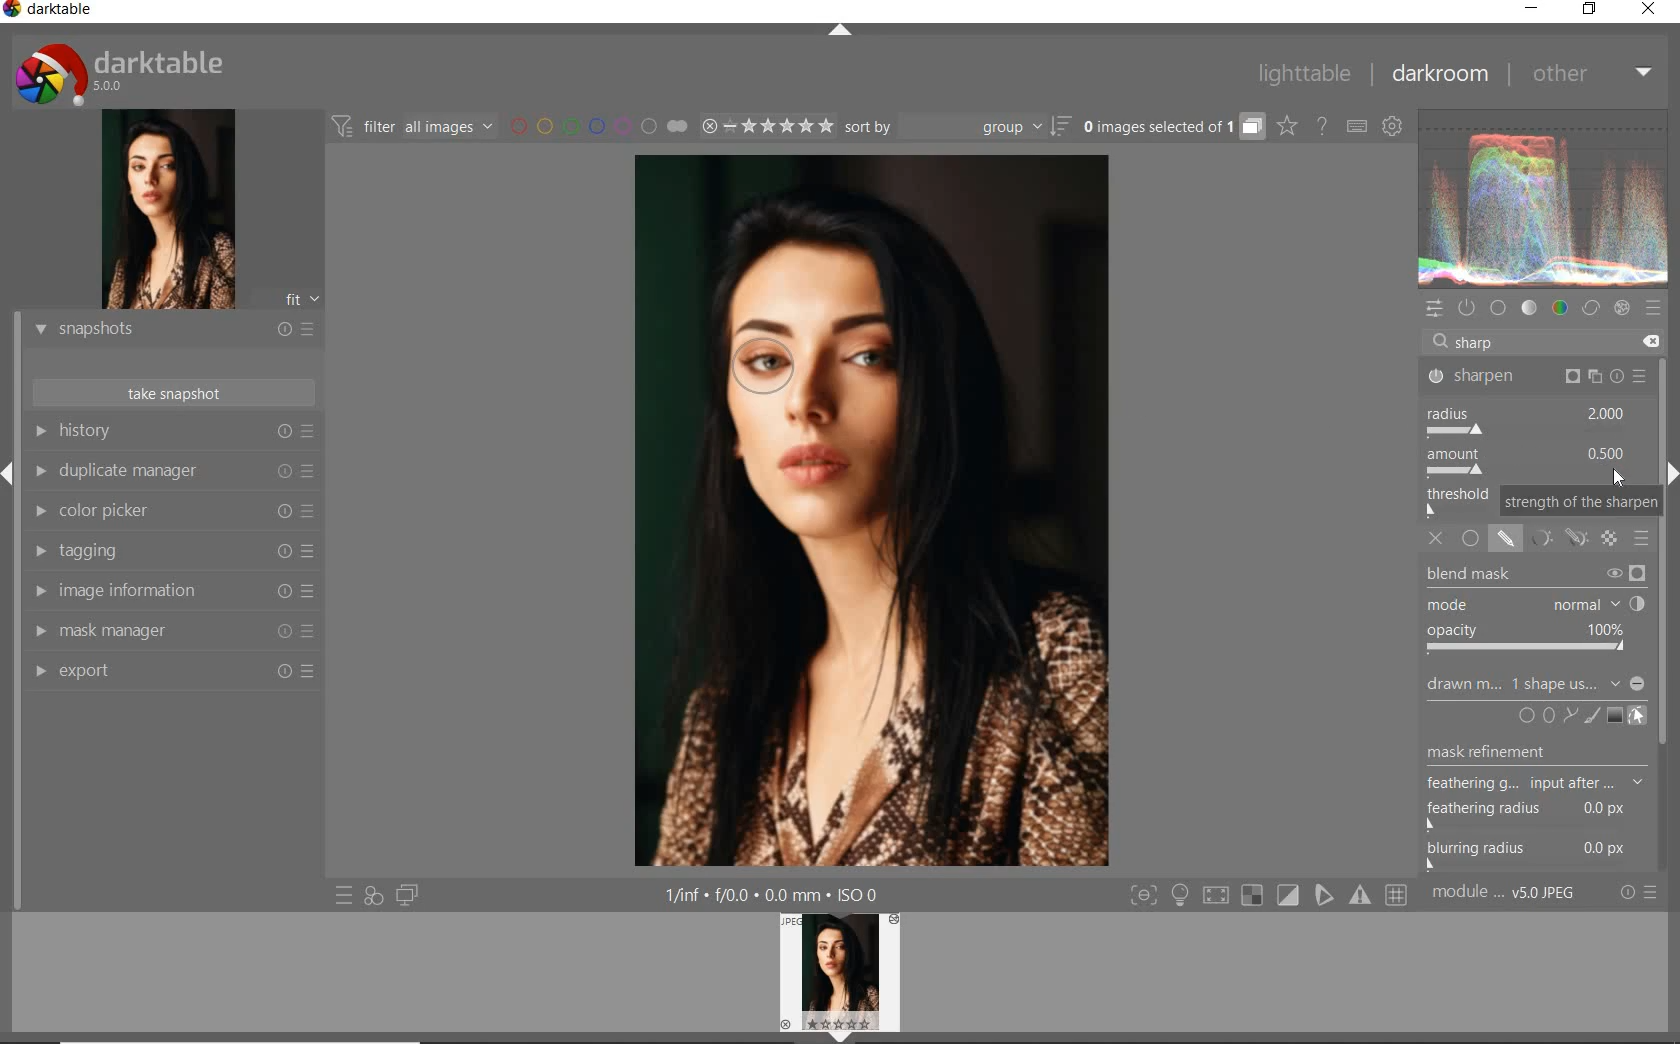  What do you see at coordinates (1470, 539) in the screenshot?
I see `uniformly` at bounding box center [1470, 539].